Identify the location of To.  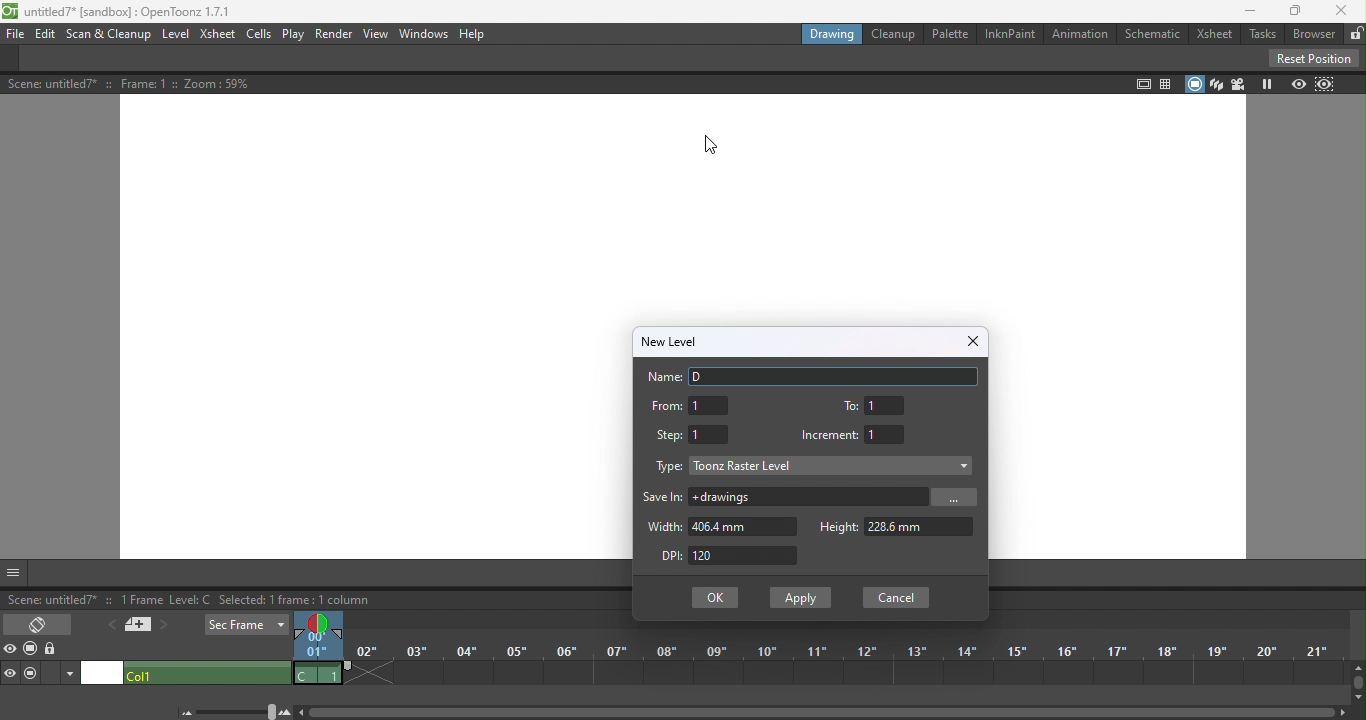
(876, 404).